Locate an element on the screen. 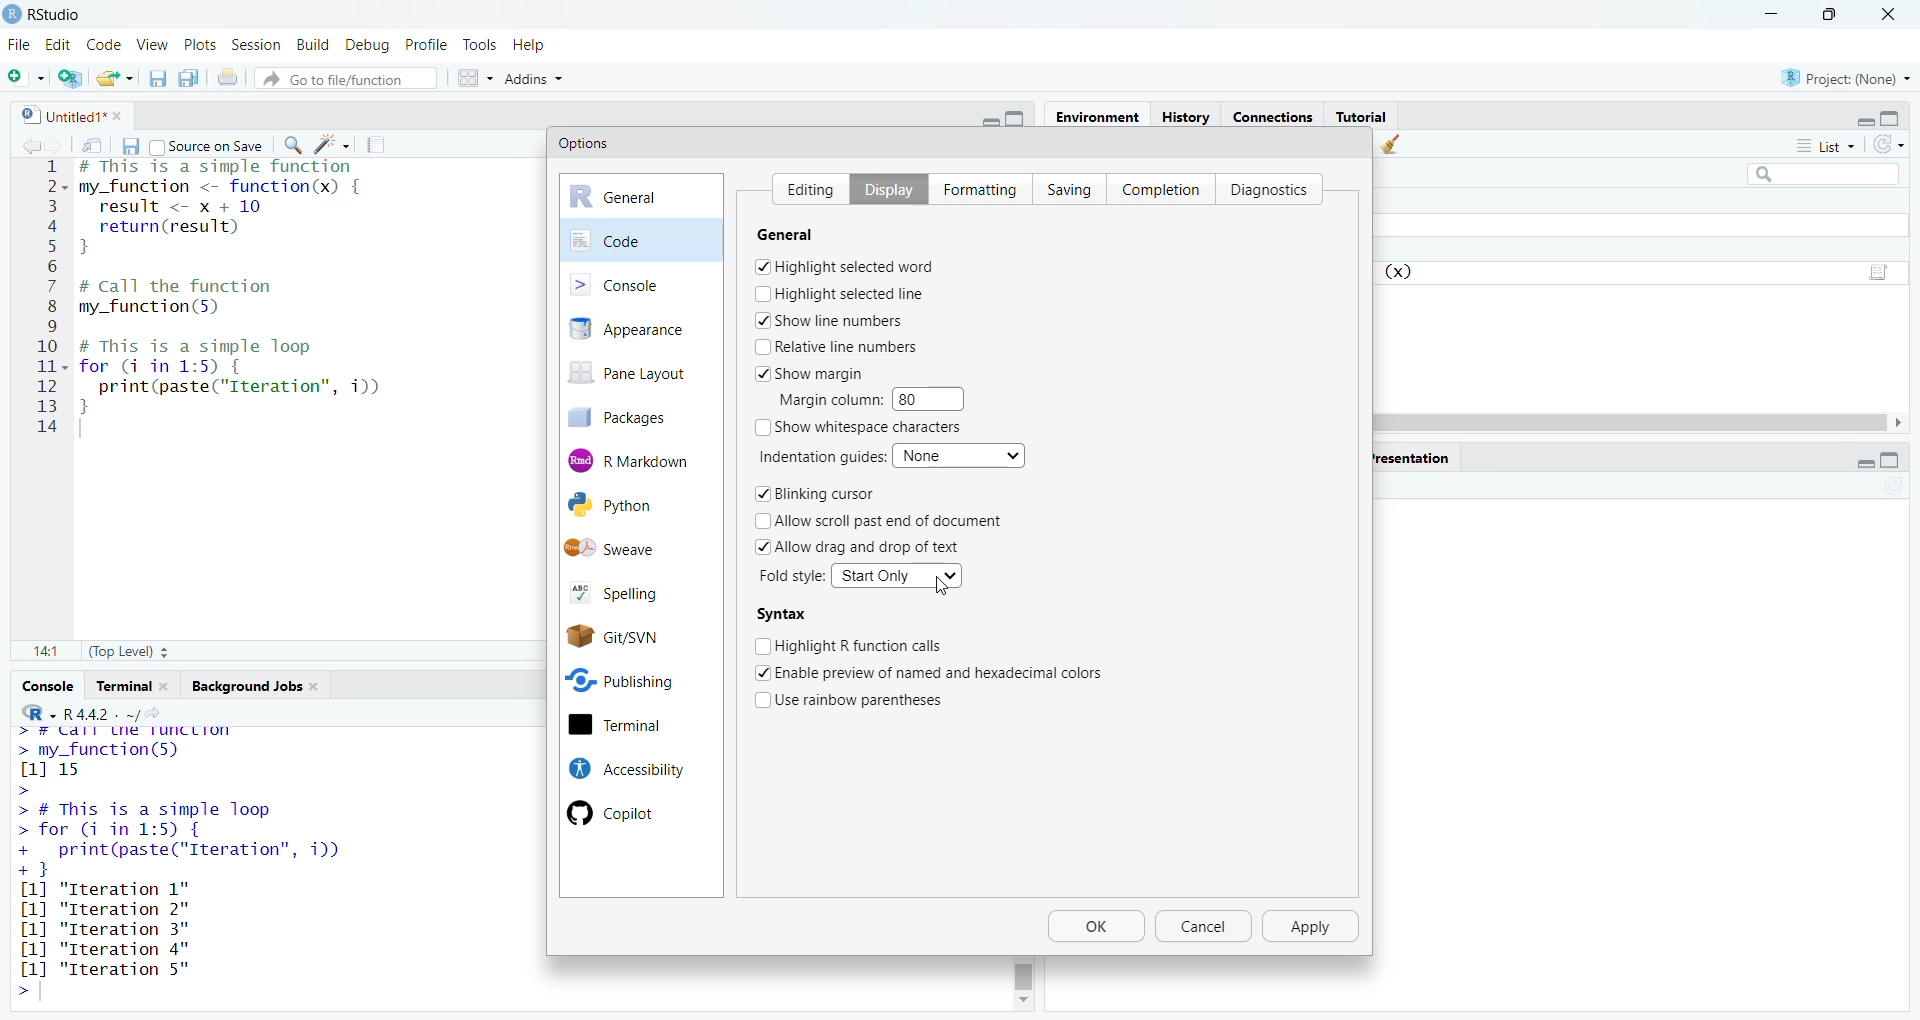 This screenshot has width=1920, height=1020. refresh the list of objects in the environment is located at coordinates (1898, 147).